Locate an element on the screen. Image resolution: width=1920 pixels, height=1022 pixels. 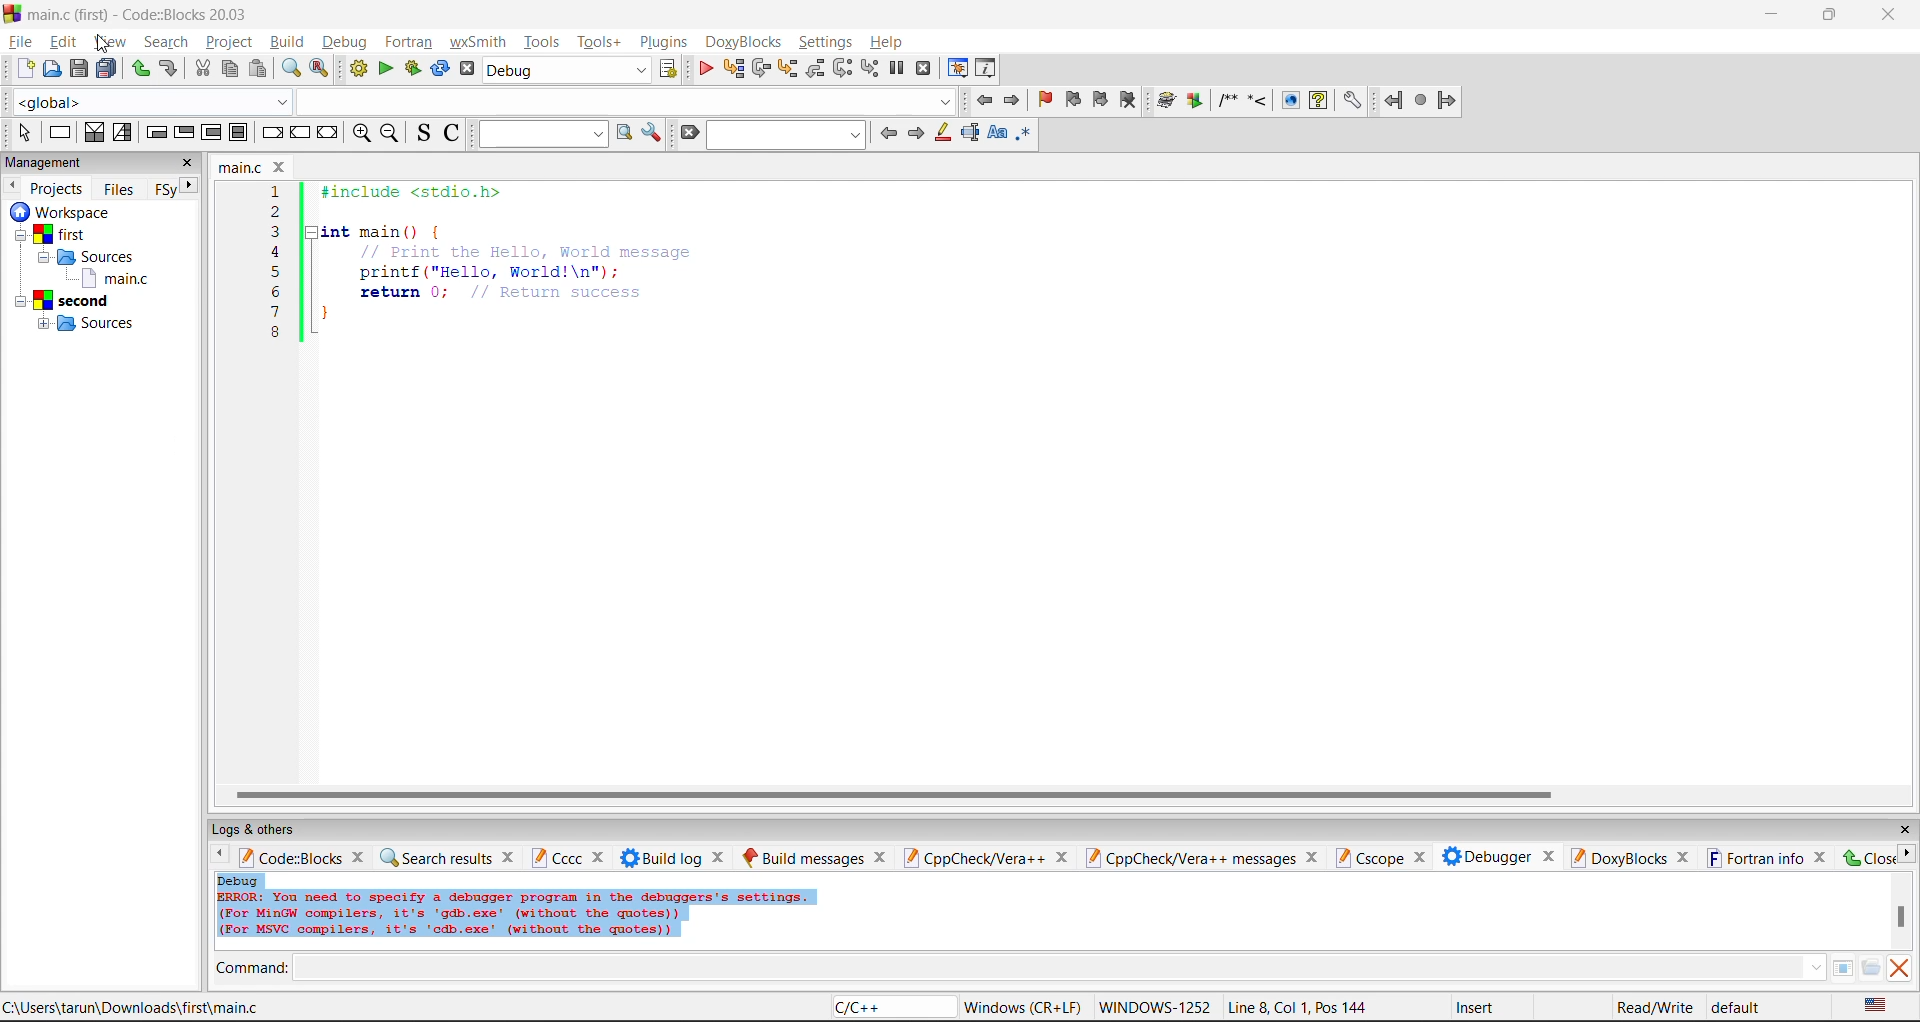
main.c is located at coordinates (108, 279).